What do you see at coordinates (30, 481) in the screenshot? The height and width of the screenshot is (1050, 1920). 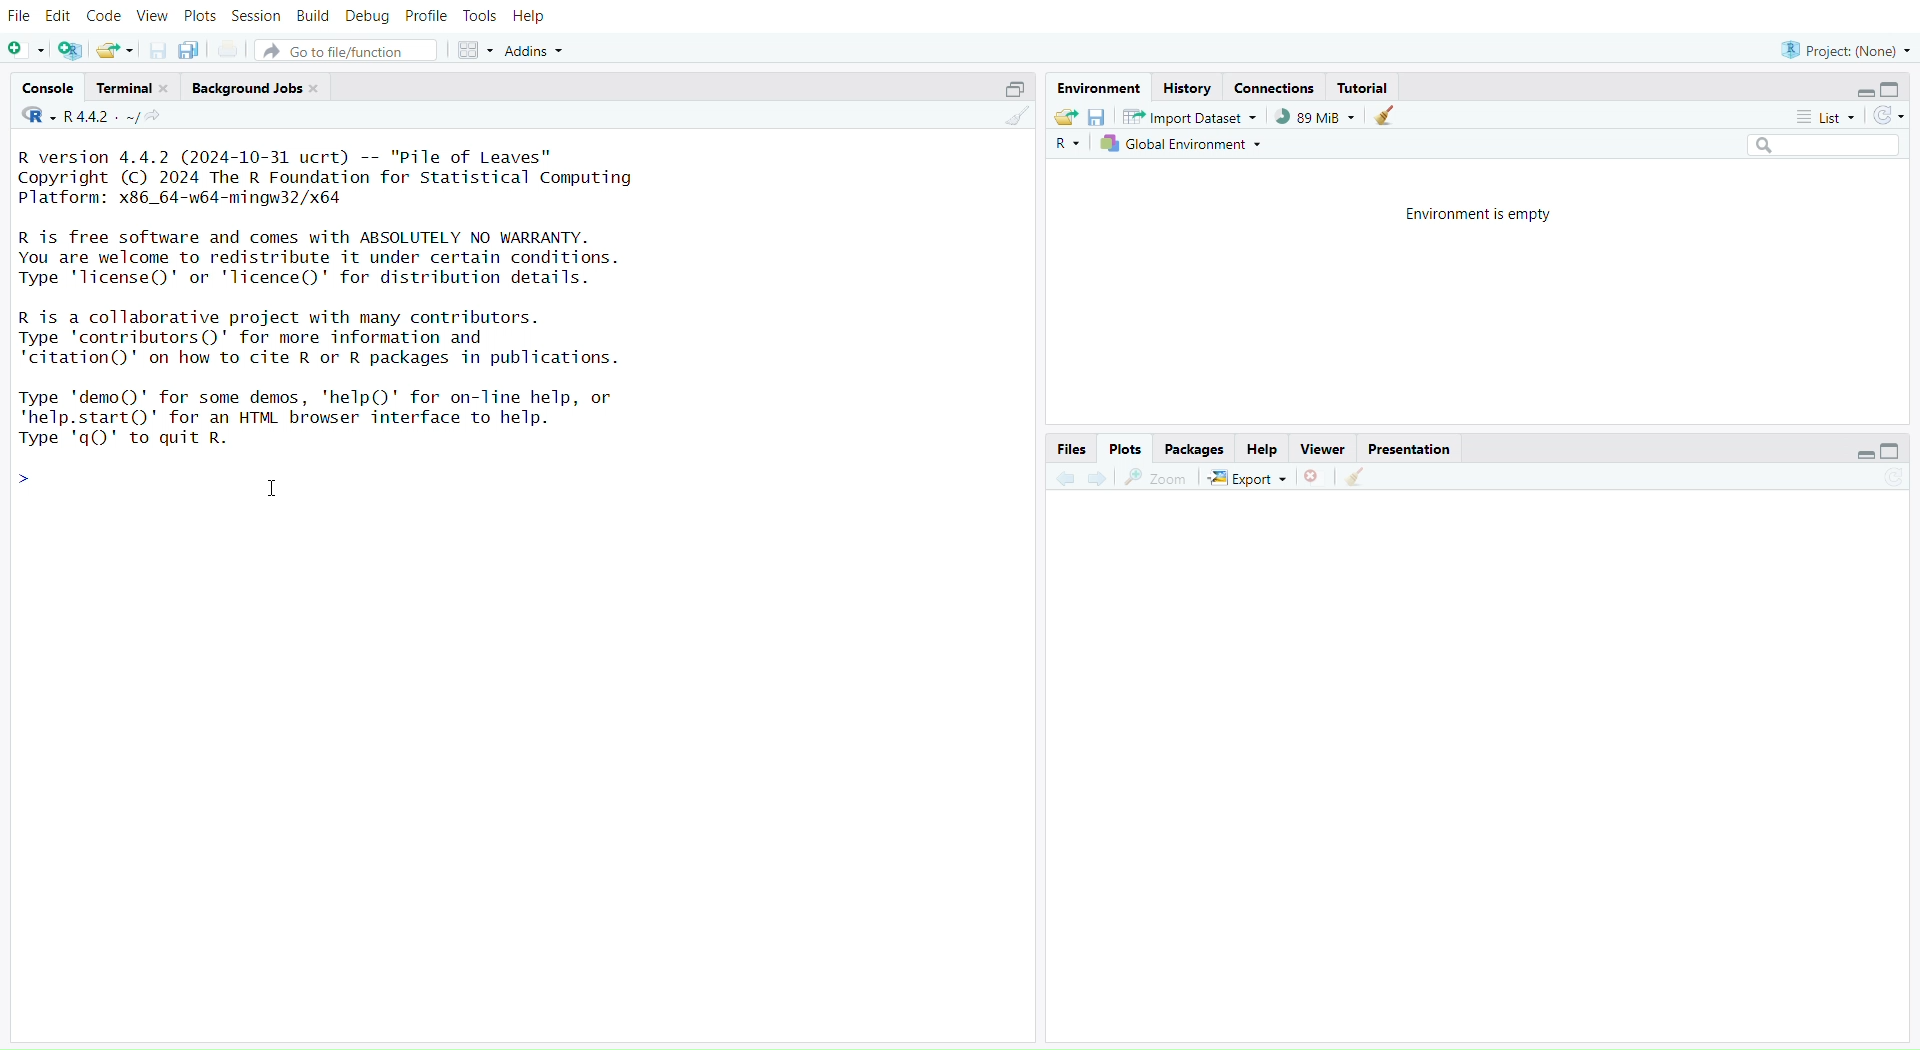 I see `Prompt cursor` at bounding box center [30, 481].